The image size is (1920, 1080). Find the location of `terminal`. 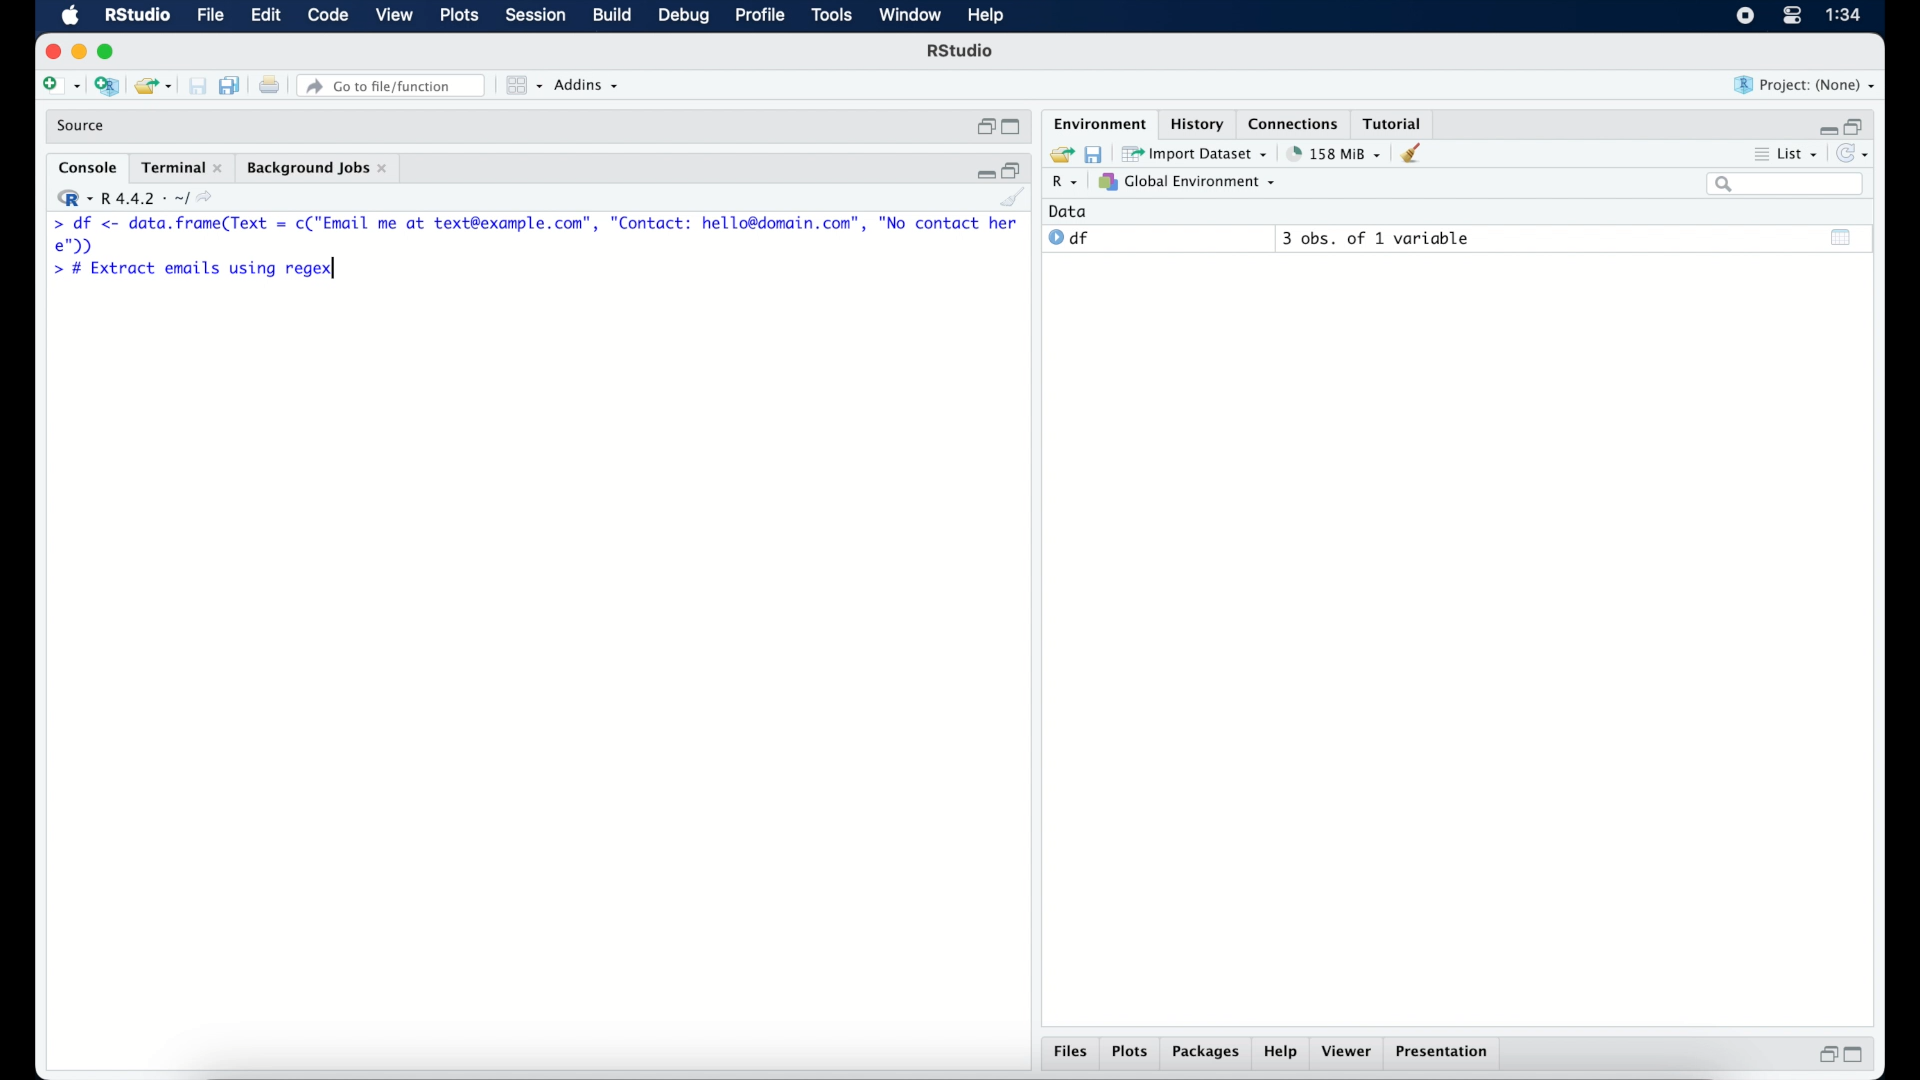

terminal is located at coordinates (181, 167).